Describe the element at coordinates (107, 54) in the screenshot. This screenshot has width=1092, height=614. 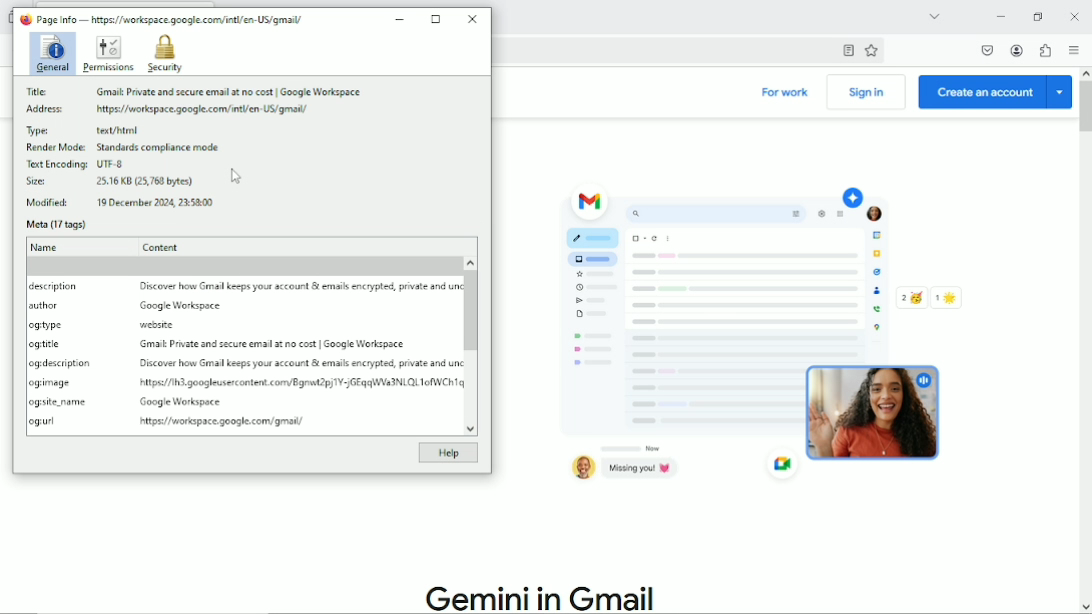
I see `Permissions` at that location.